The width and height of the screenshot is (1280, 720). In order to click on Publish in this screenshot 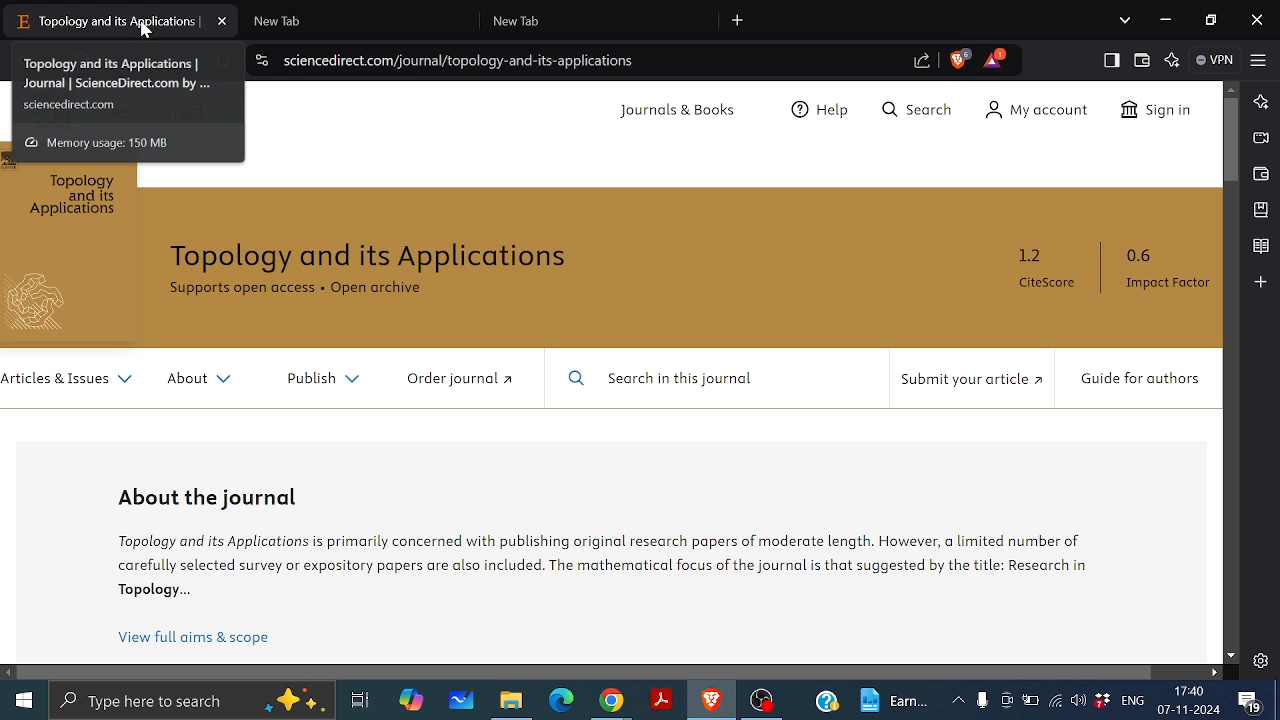, I will do `click(317, 375)`.